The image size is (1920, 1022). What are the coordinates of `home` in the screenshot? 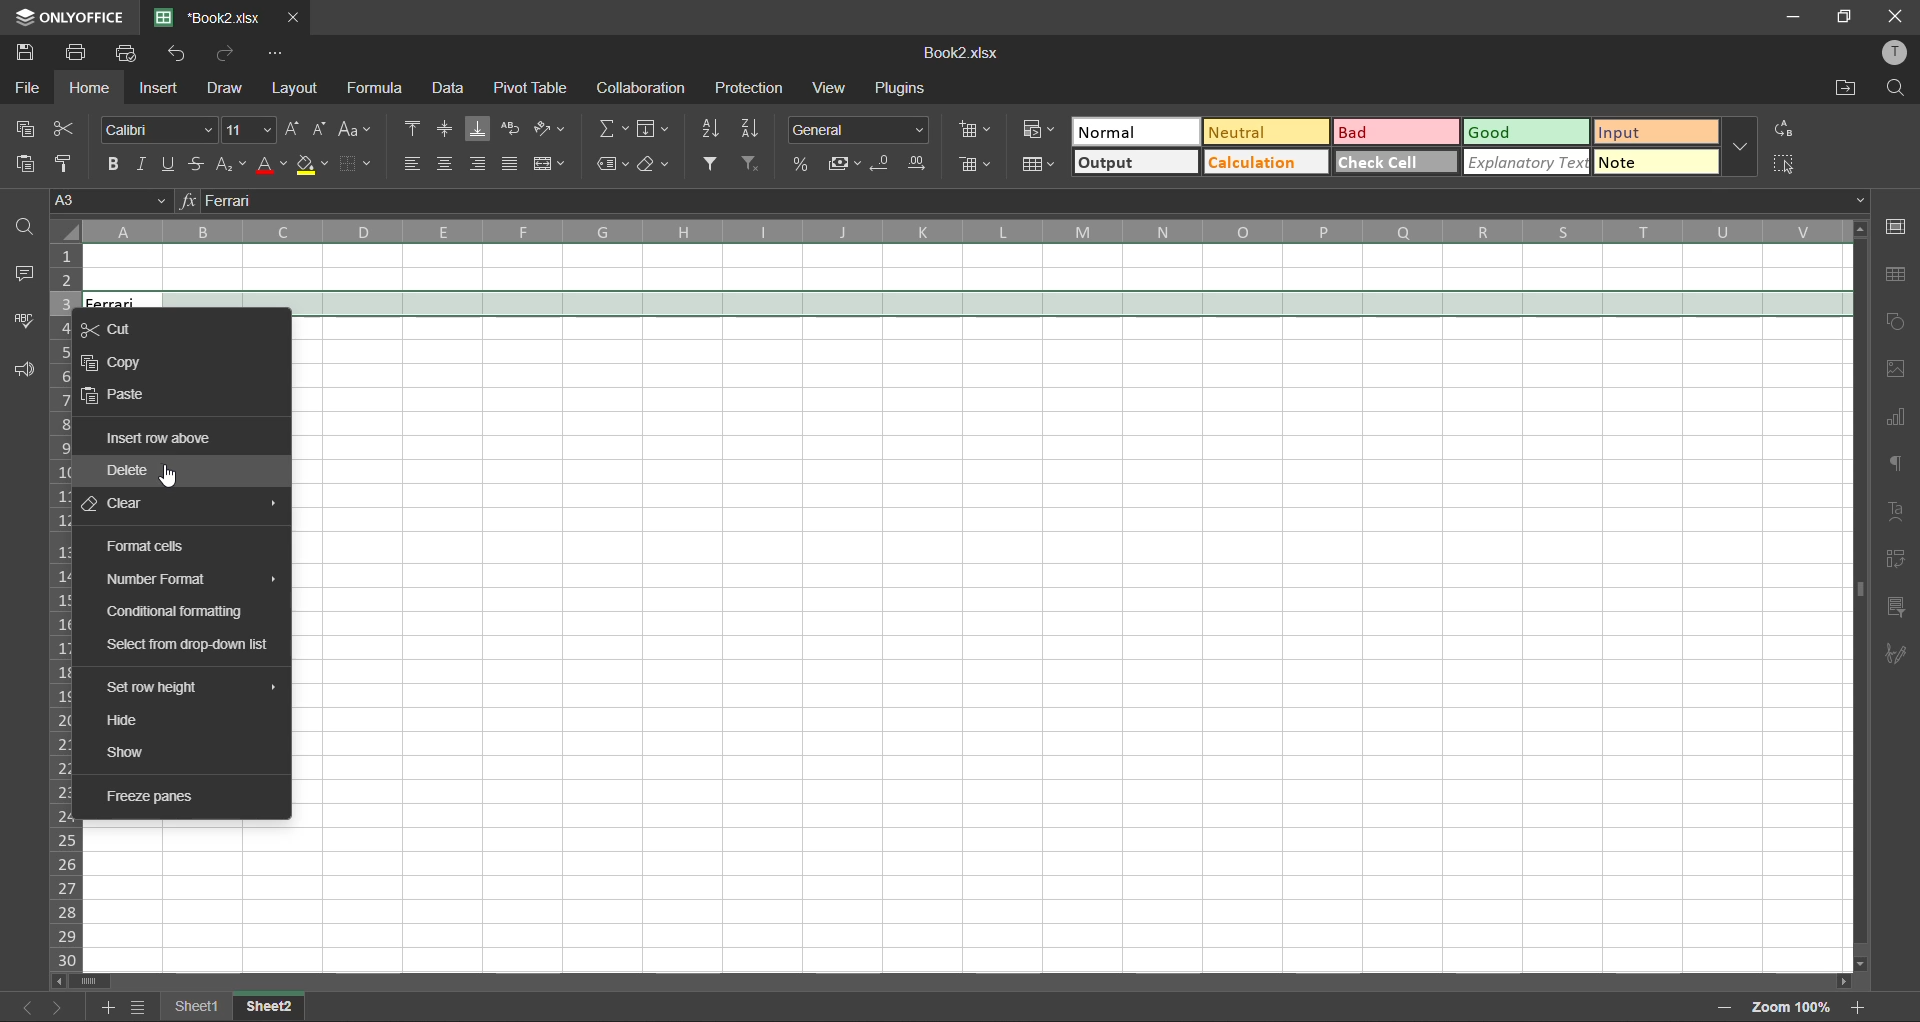 It's located at (92, 88).